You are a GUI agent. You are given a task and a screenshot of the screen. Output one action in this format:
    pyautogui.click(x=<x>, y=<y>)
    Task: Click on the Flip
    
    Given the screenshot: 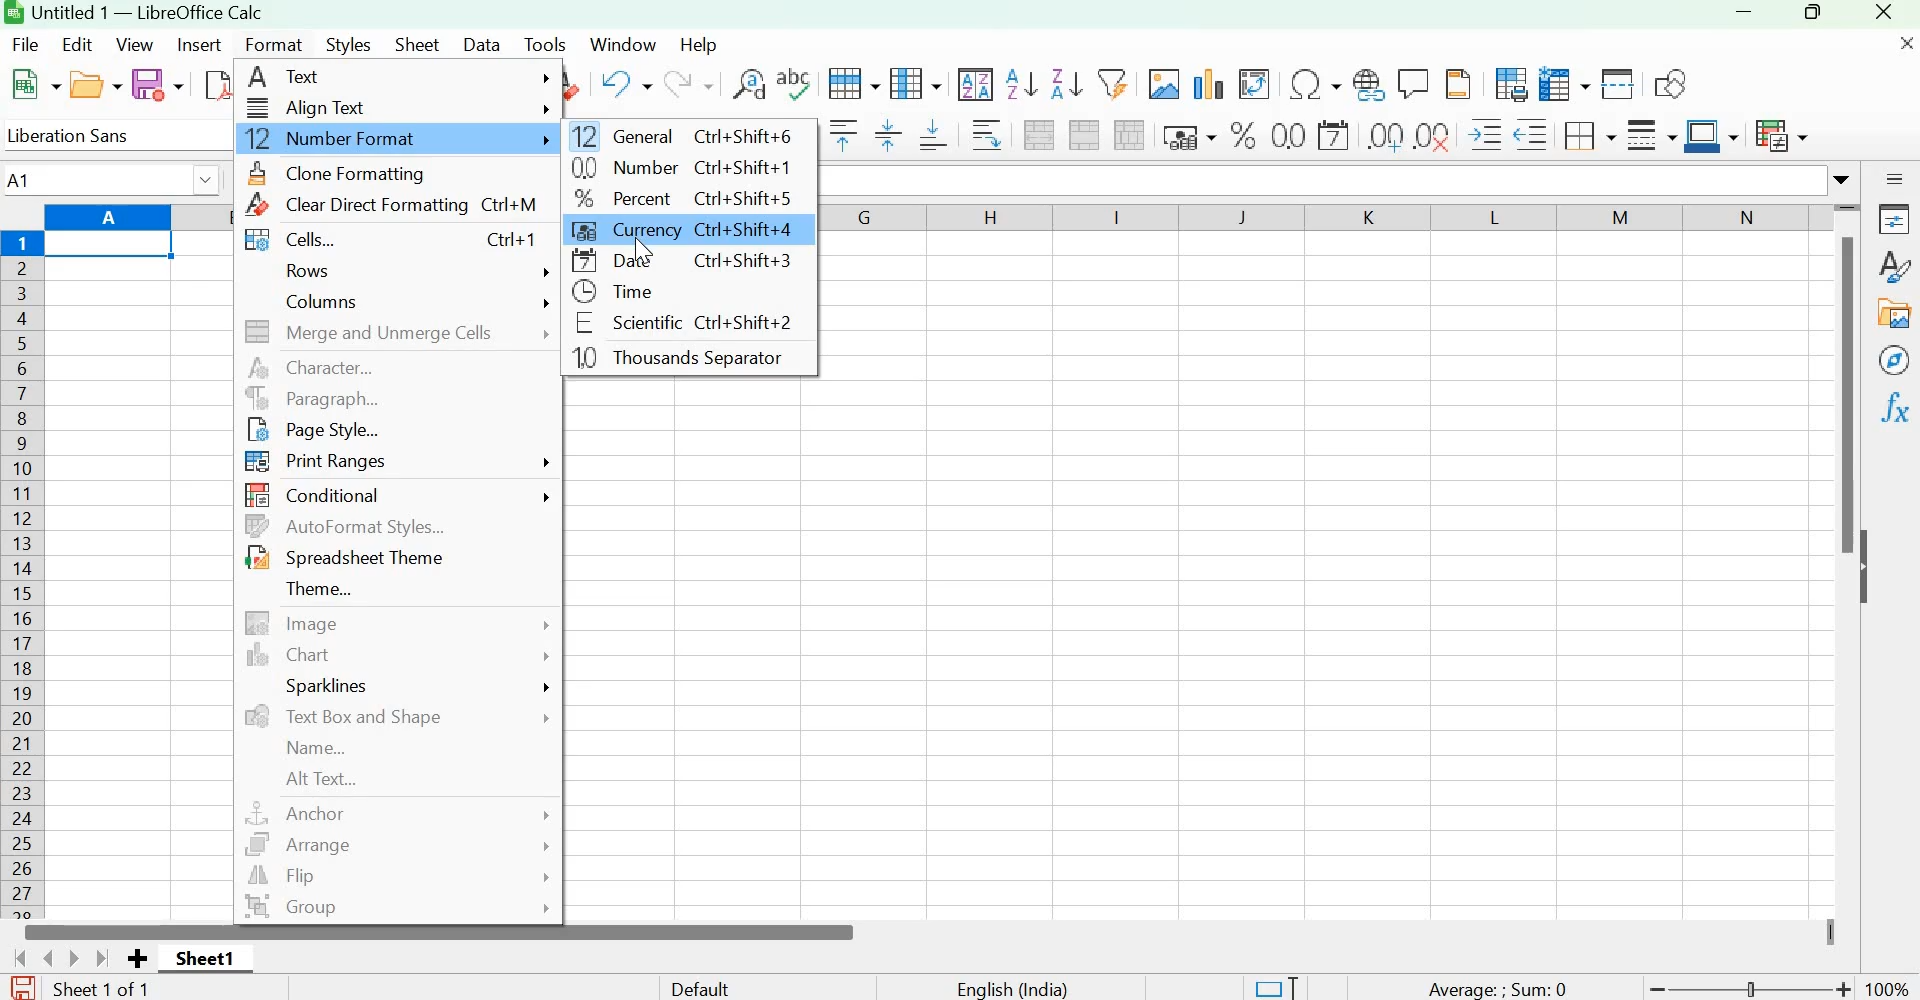 What is the action you would take?
    pyautogui.click(x=399, y=877)
    